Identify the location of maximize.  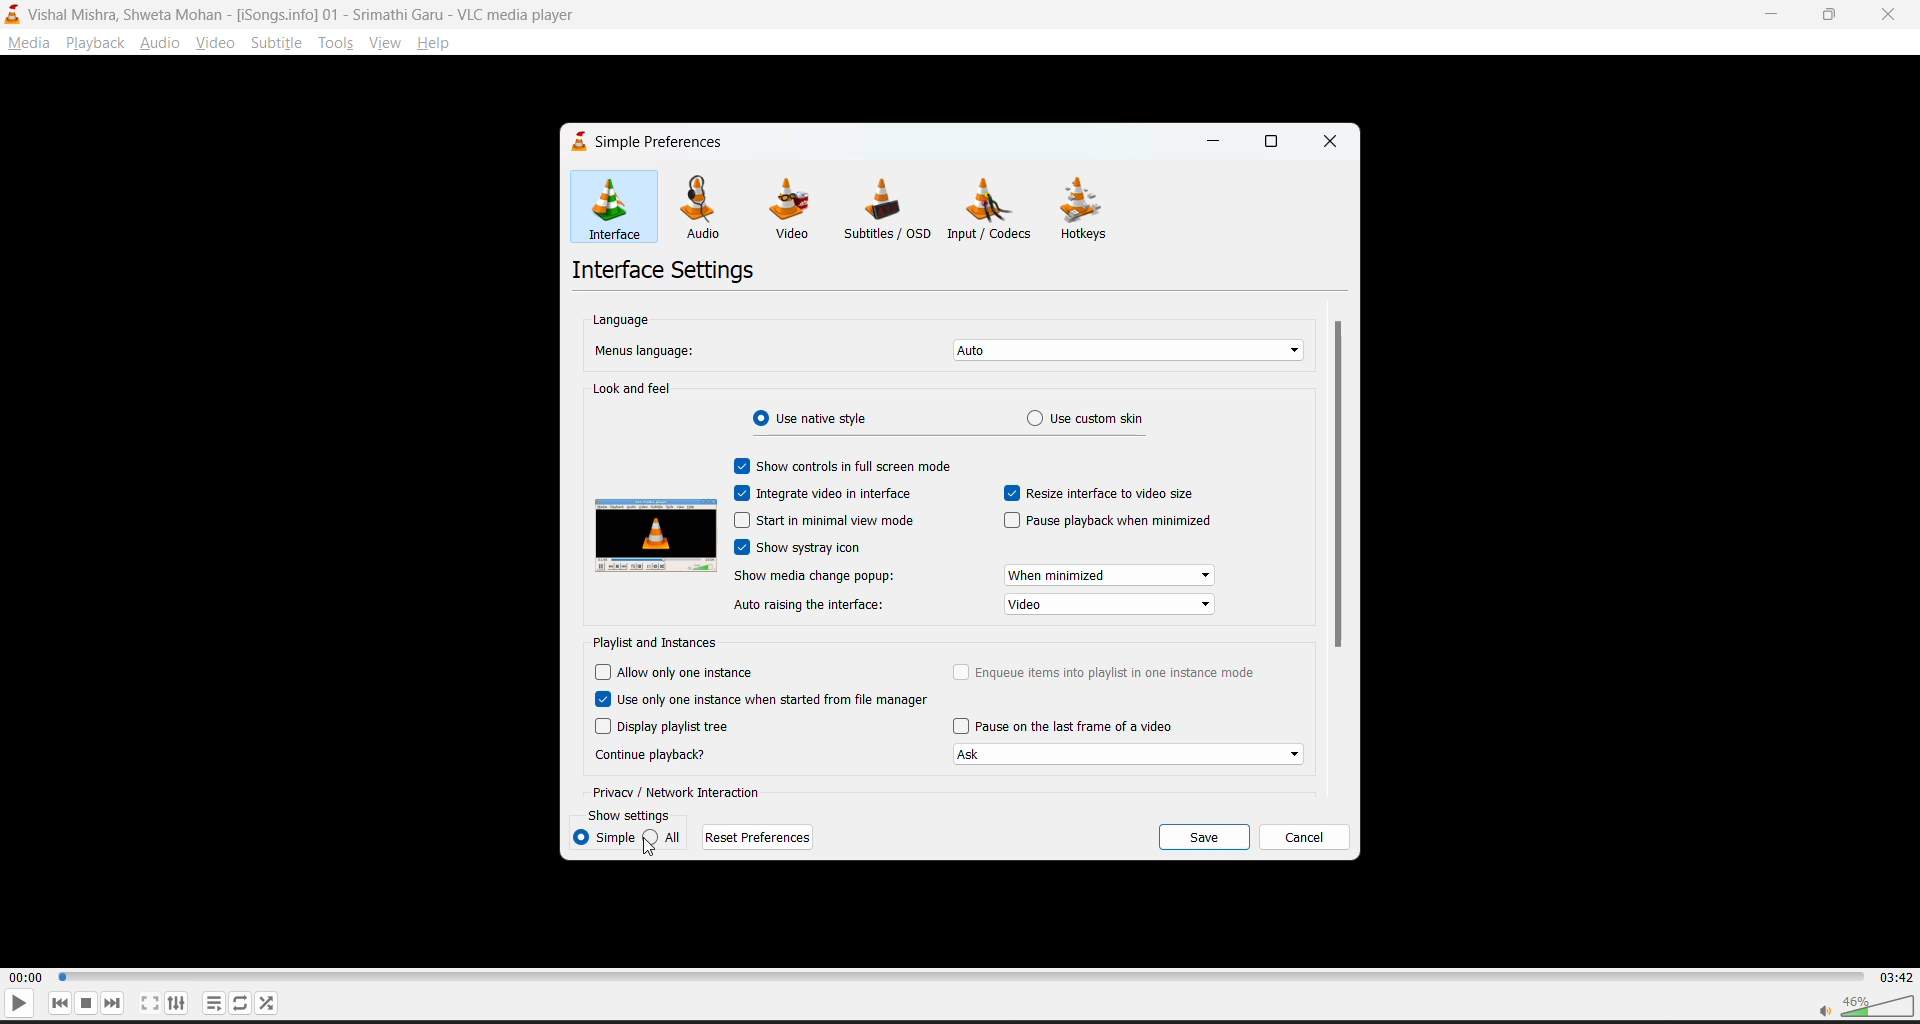
(1834, 15).